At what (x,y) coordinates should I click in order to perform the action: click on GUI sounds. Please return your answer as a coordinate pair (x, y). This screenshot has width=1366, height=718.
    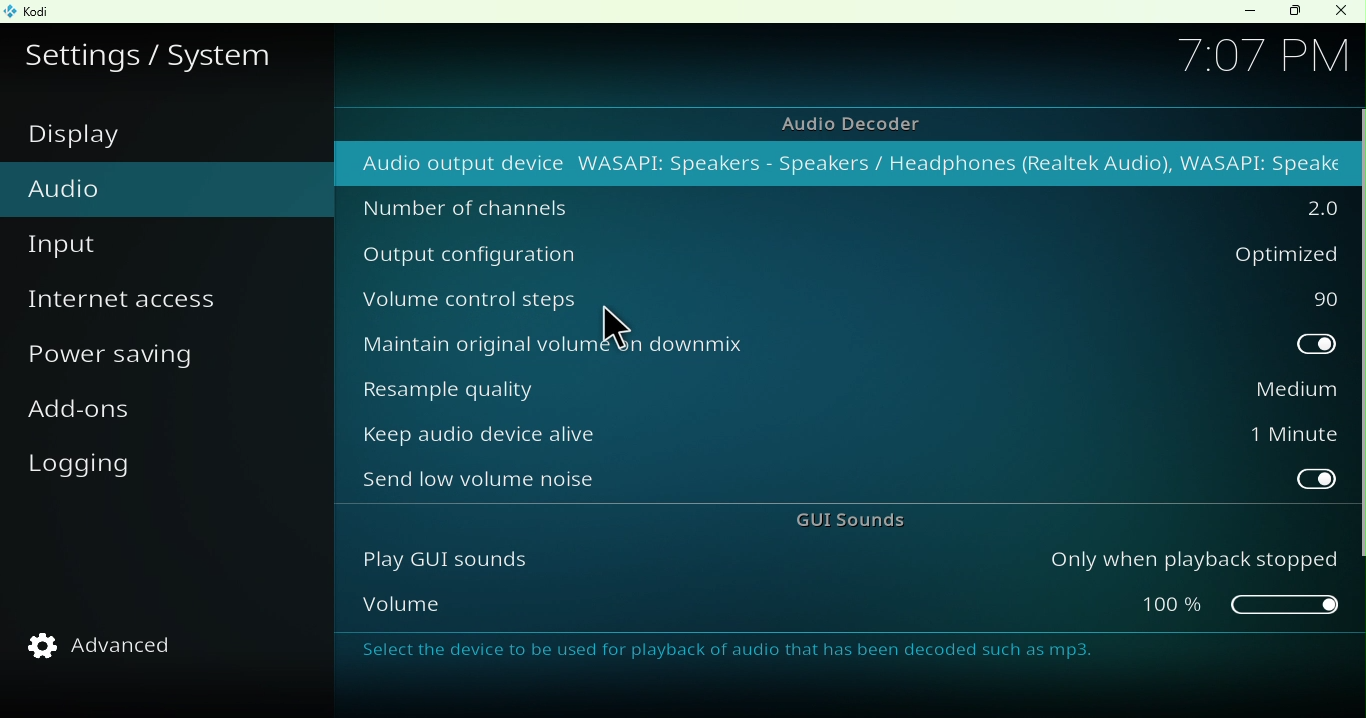
    Looking at the image, I should click on (832, 524).